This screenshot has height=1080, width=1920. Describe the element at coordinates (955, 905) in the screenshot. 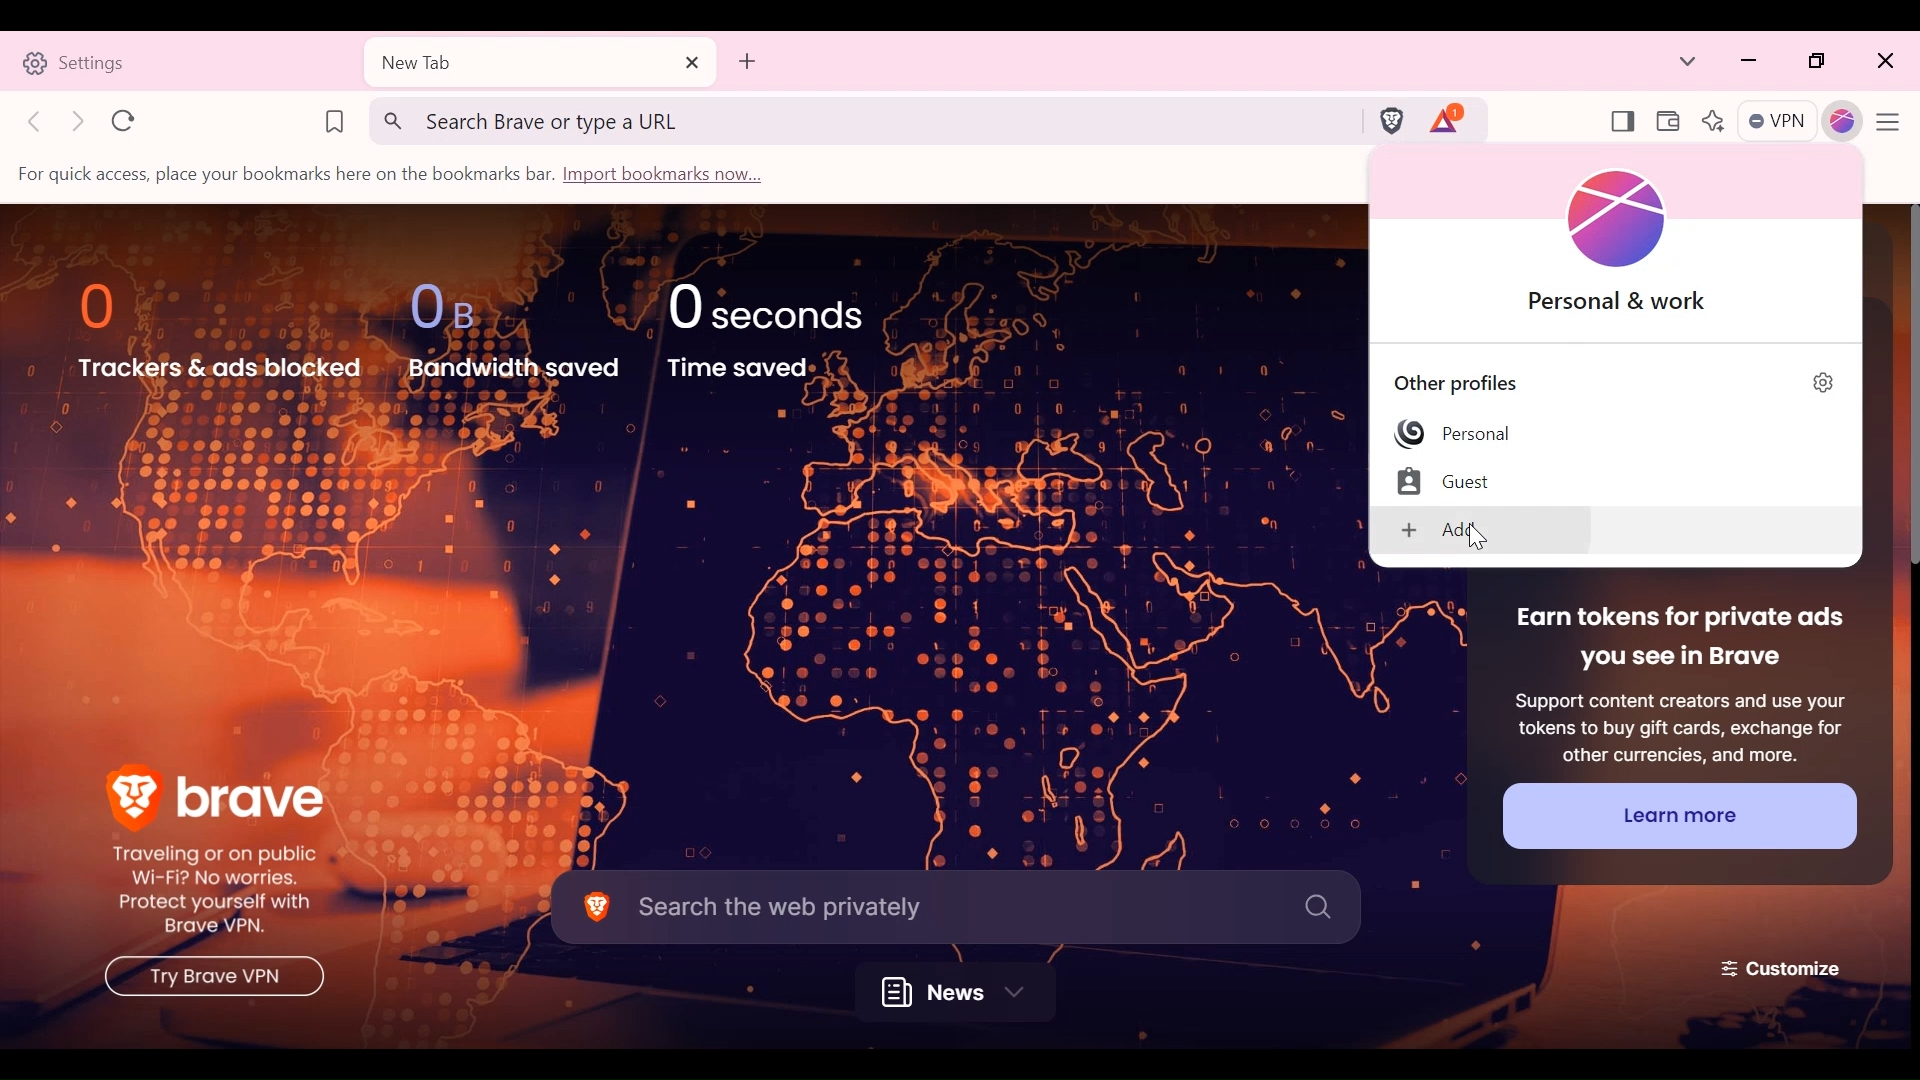

I see `Search the web privately` at that location.